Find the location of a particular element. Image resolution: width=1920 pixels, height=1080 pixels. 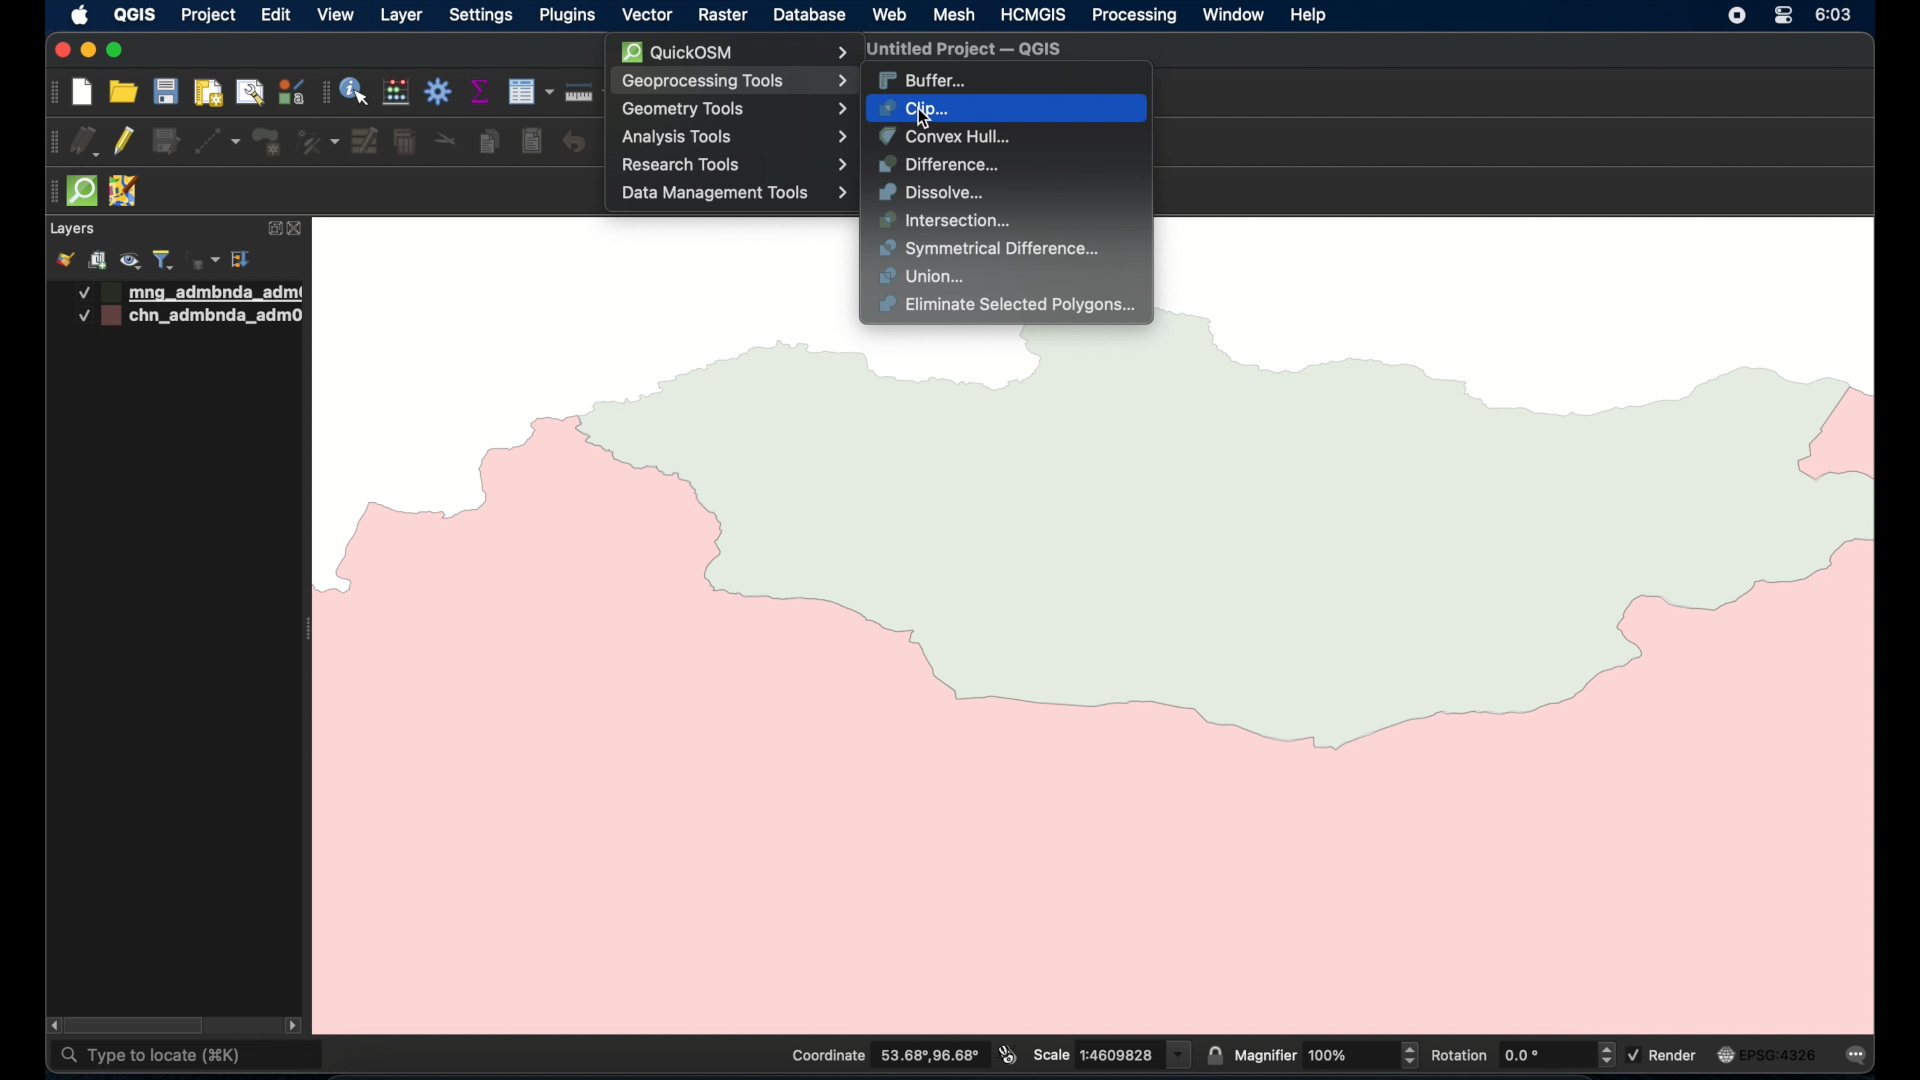

time is located at coordinates (1836, 15).